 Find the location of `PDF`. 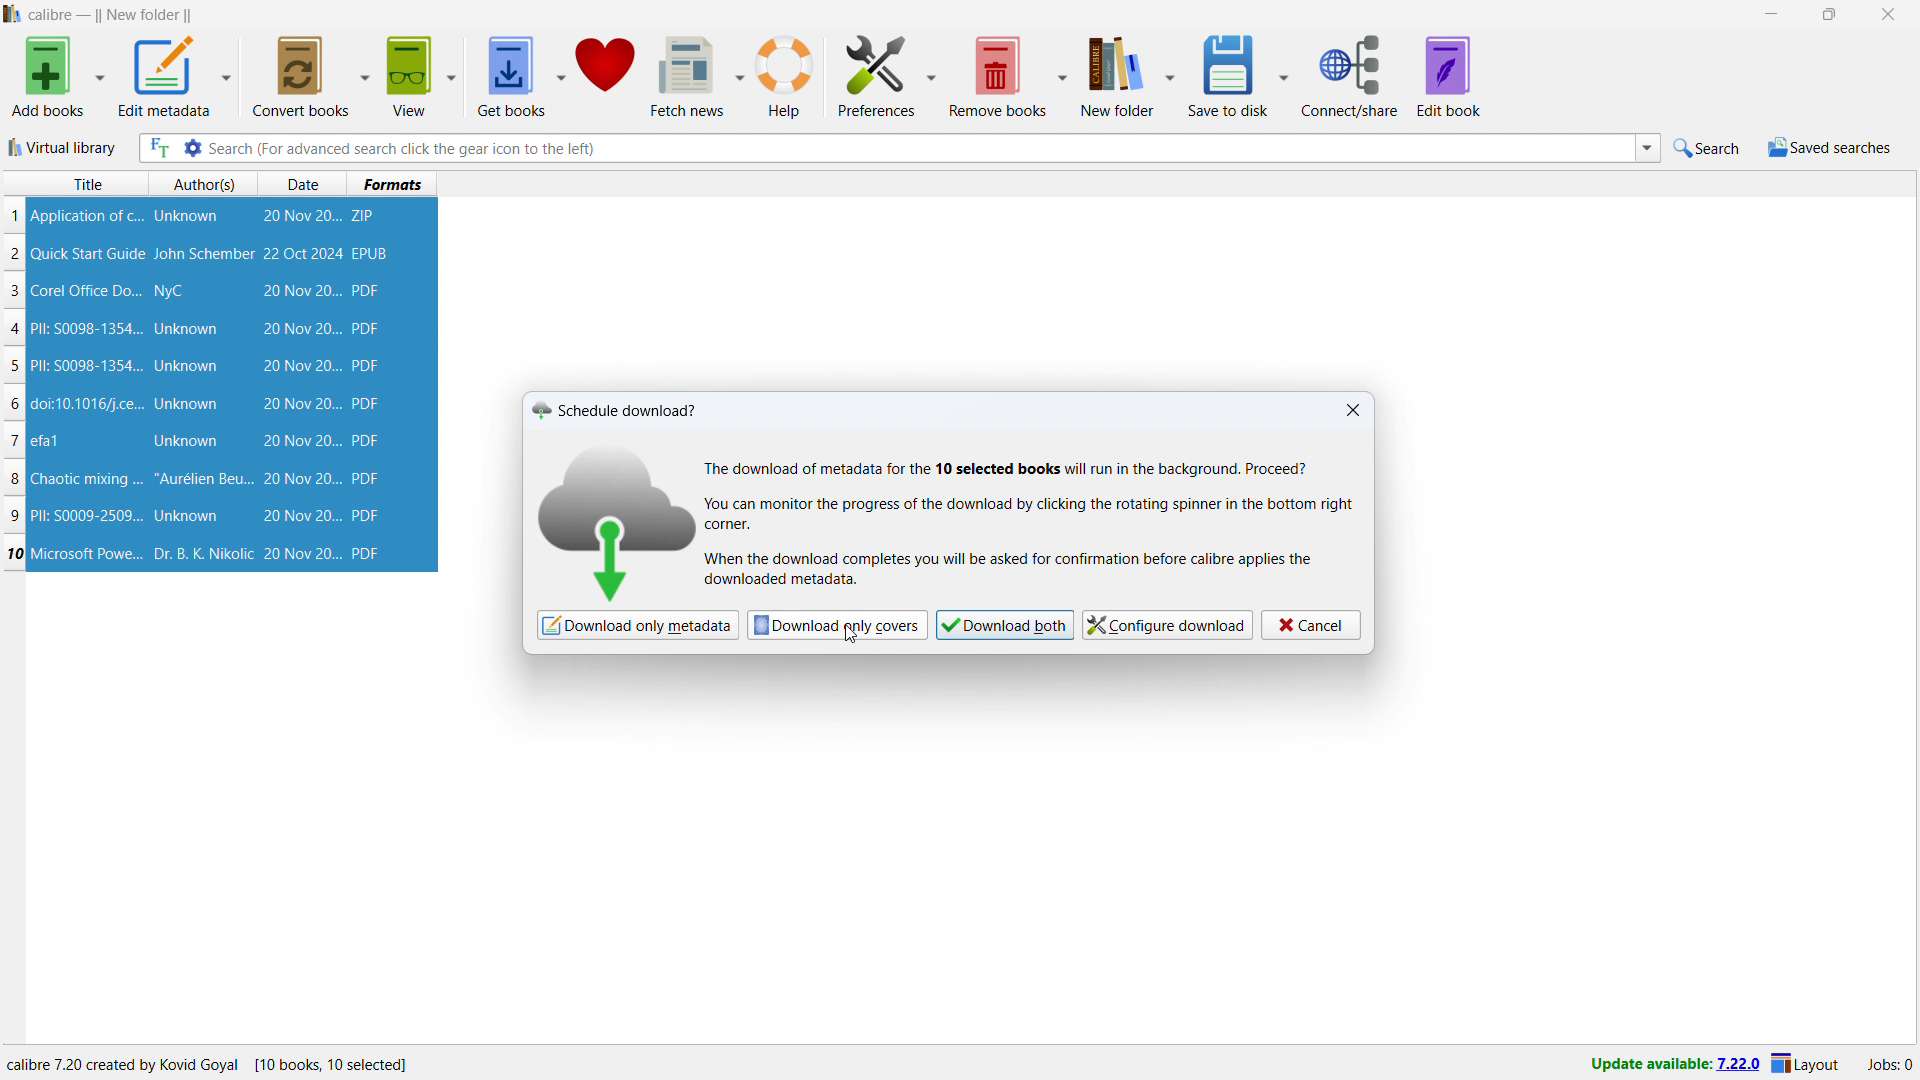

PDF is located at coordinates (373, 553).